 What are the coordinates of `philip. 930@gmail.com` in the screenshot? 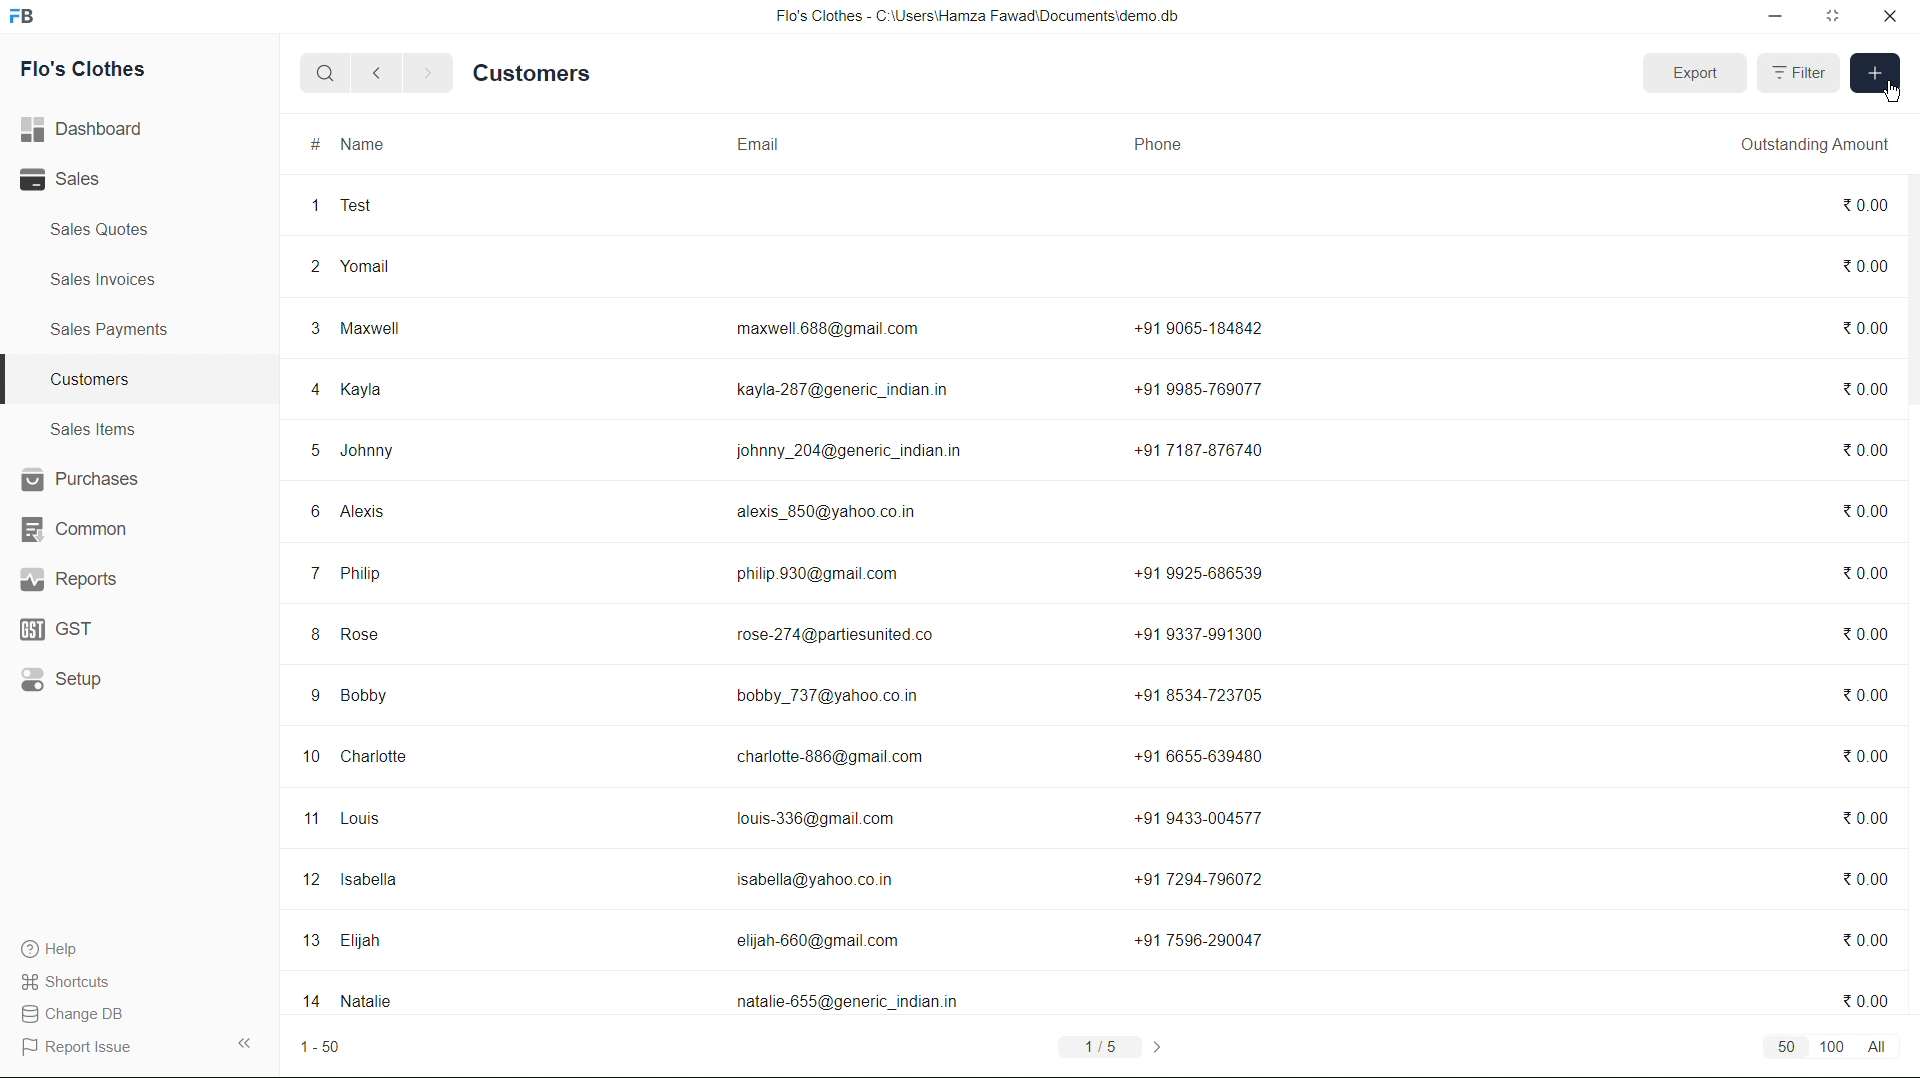 It's located at (822, 574).